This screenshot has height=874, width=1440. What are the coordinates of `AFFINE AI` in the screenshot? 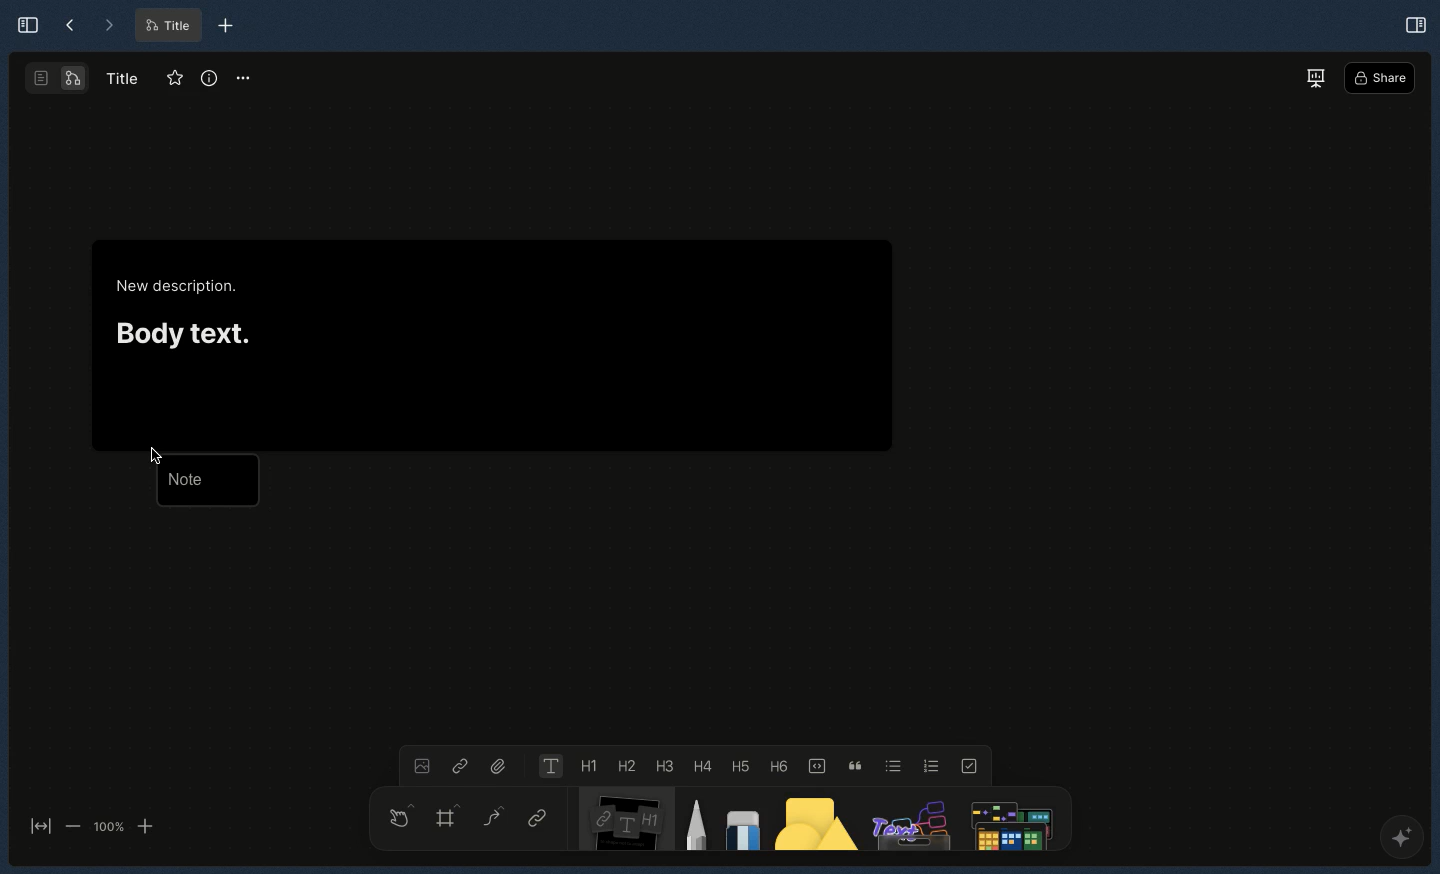 It's located at (1398, 841).